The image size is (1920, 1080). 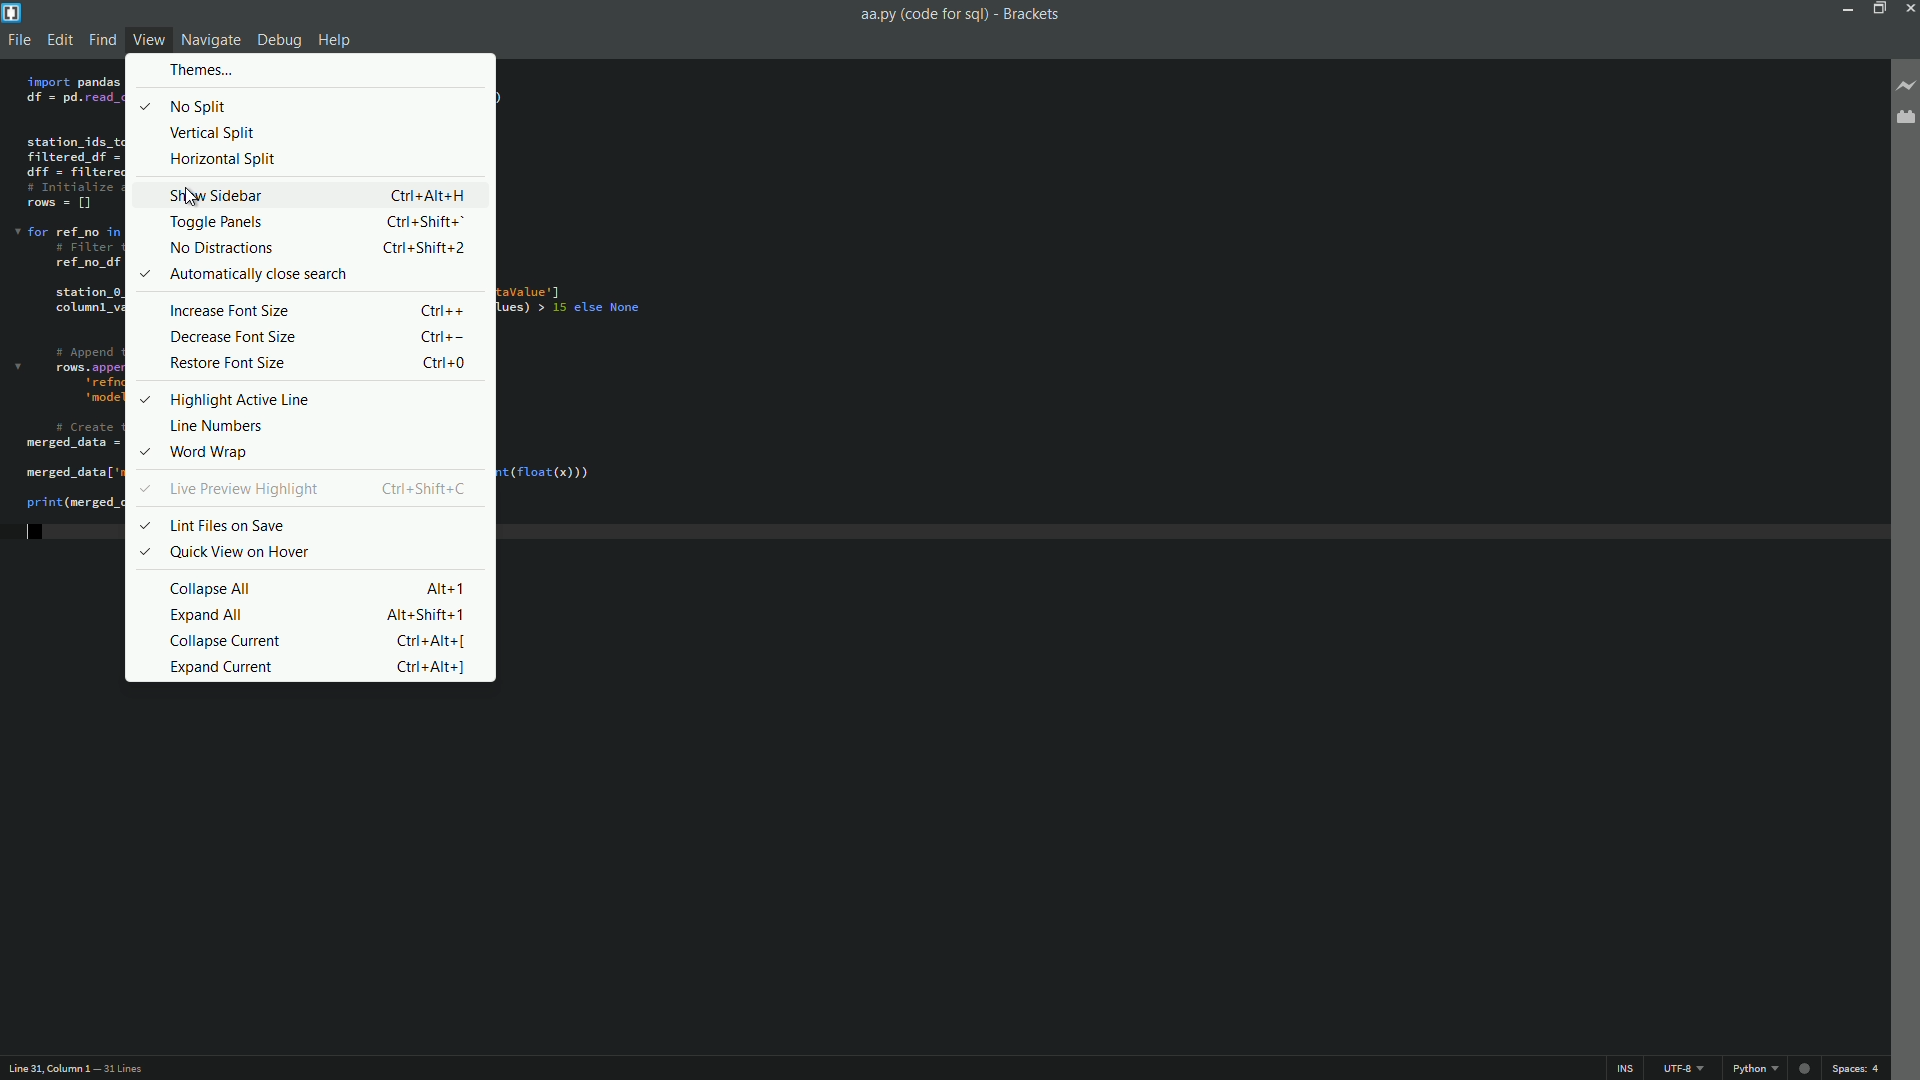 I want to click on close app, so click(x=1908, y=8).